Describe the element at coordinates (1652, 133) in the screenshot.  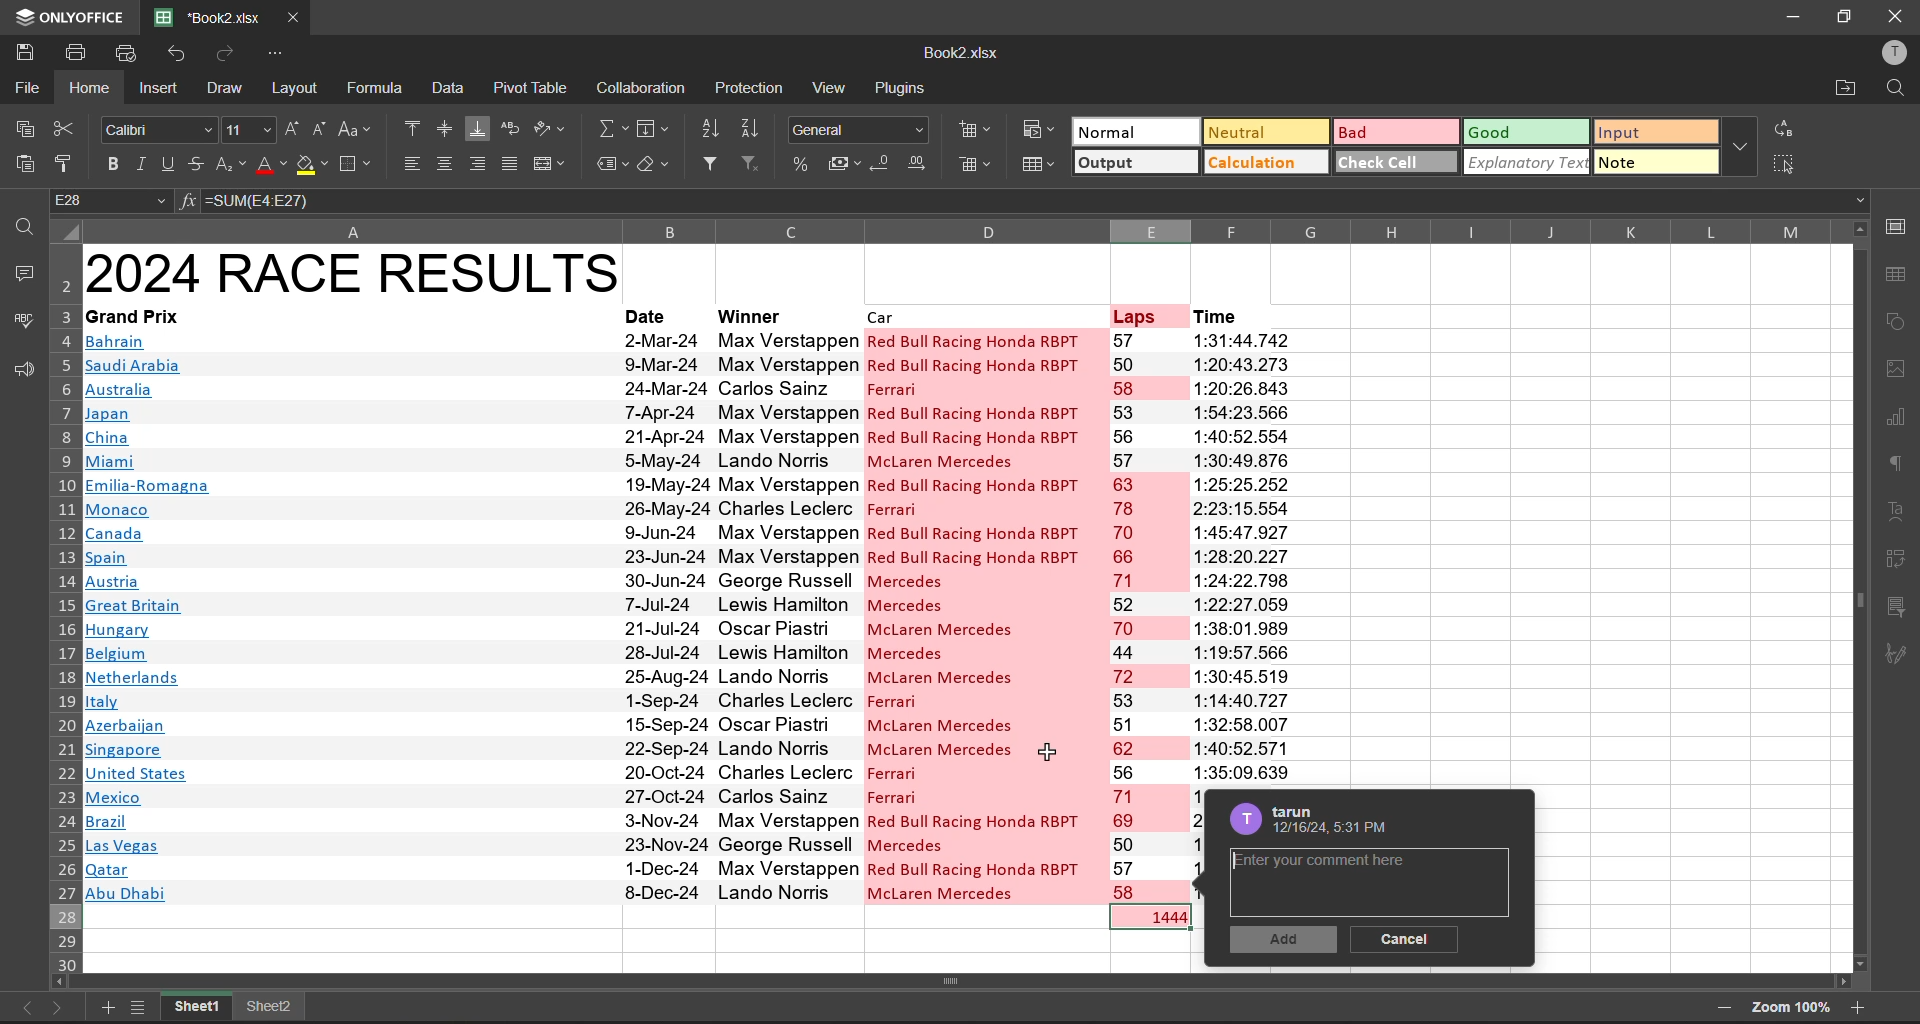
I see `input` at that location.